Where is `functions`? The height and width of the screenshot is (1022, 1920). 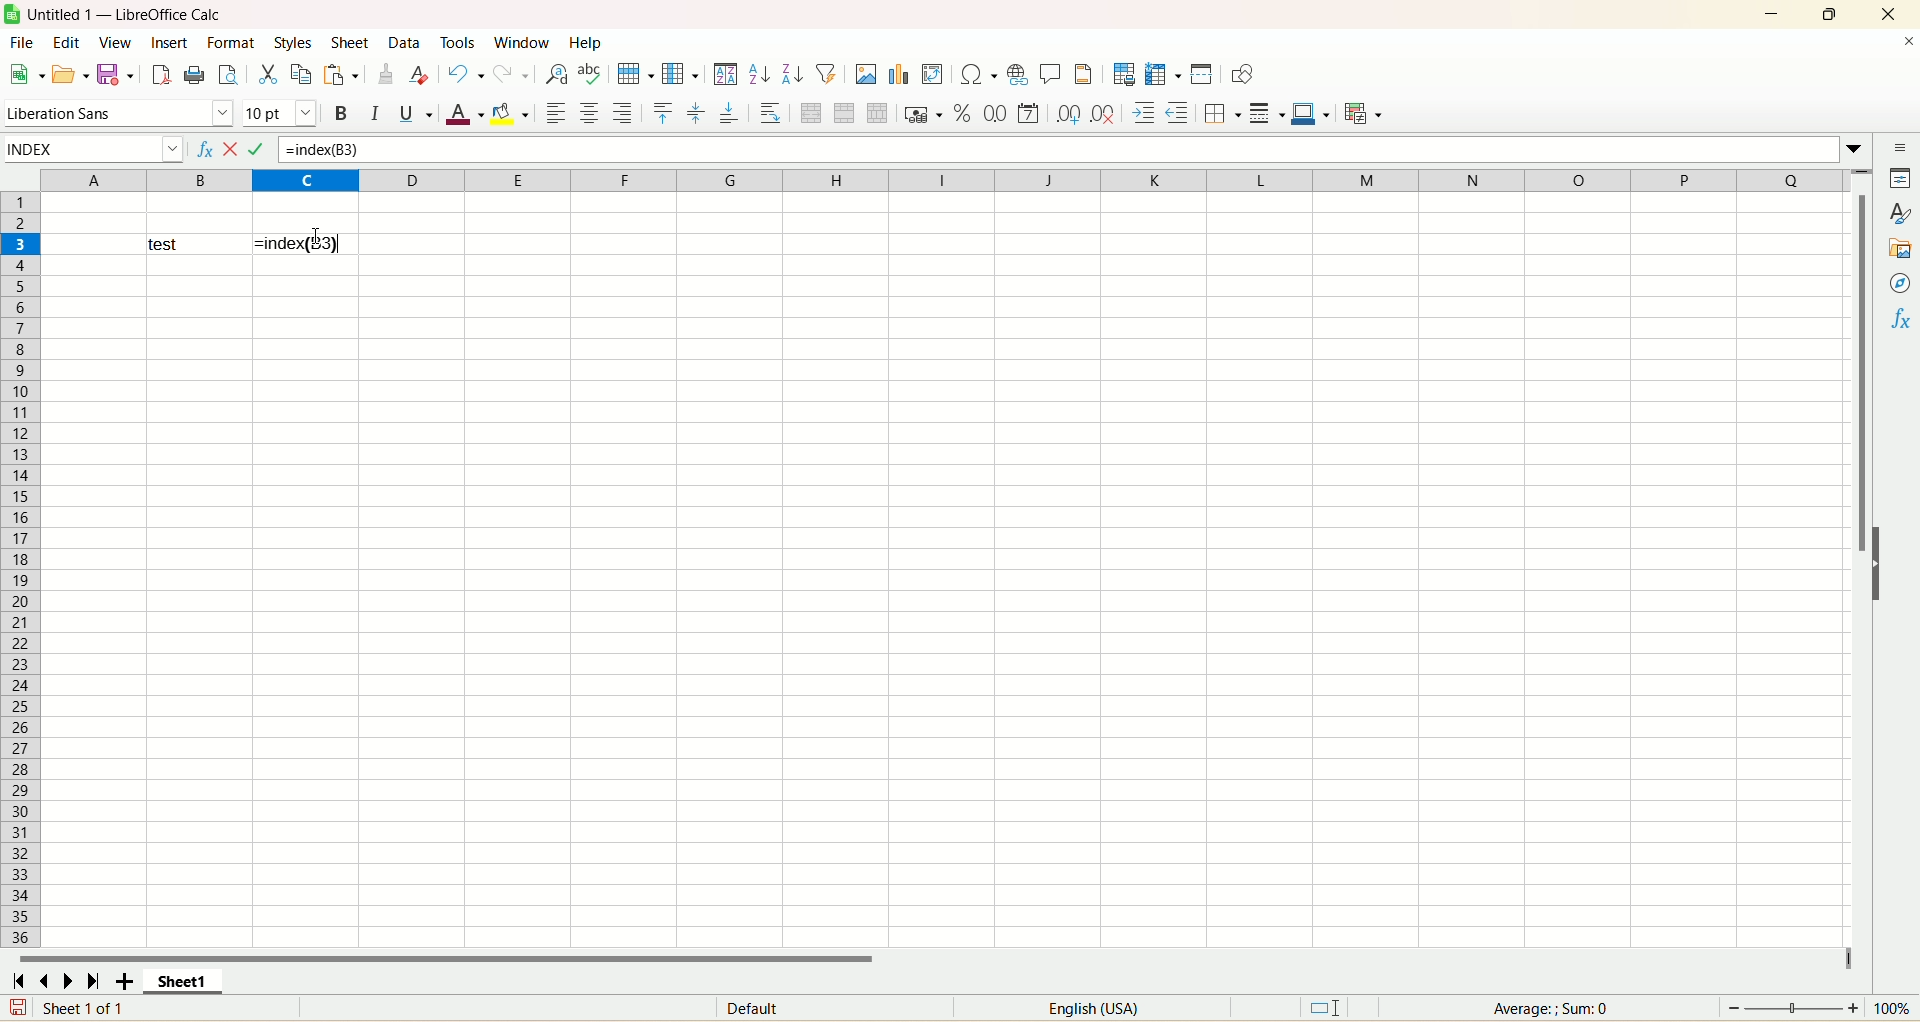 functions is located at coordinates (1898, 319).